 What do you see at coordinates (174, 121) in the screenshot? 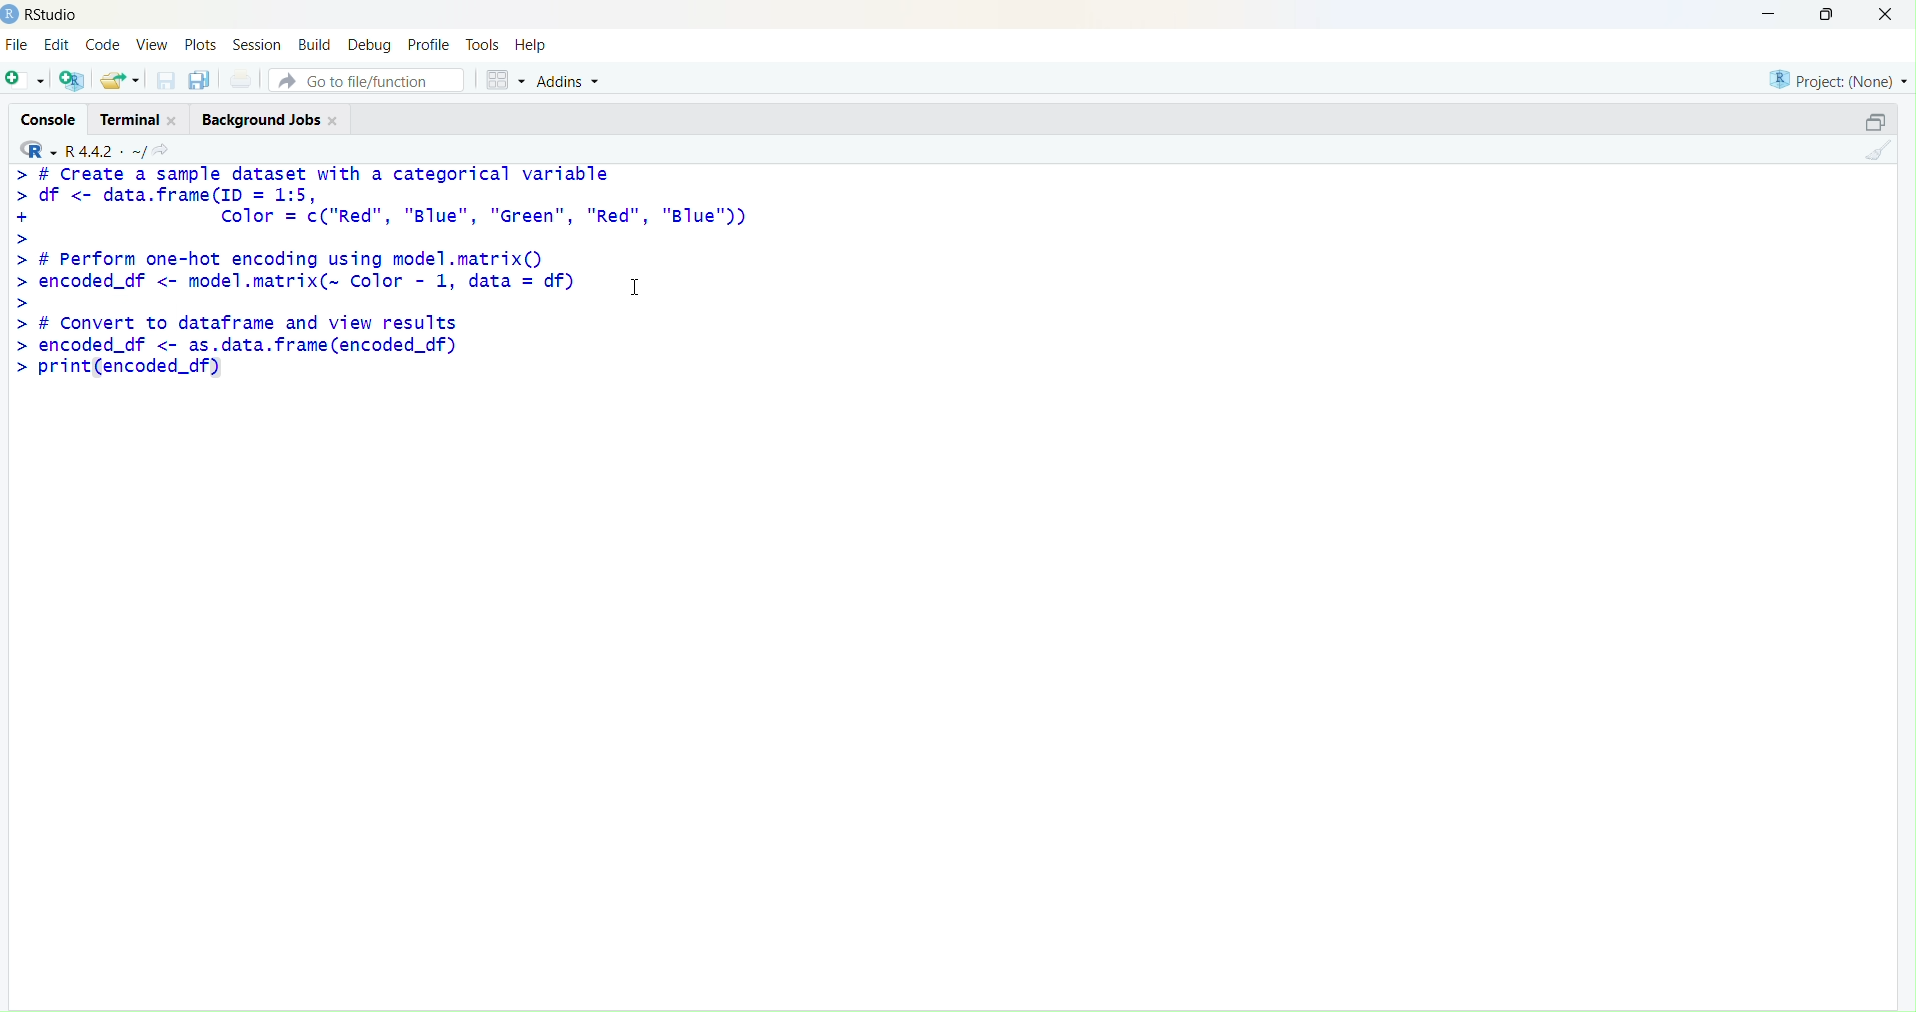
I see `close` at bounding box center [174, 121].